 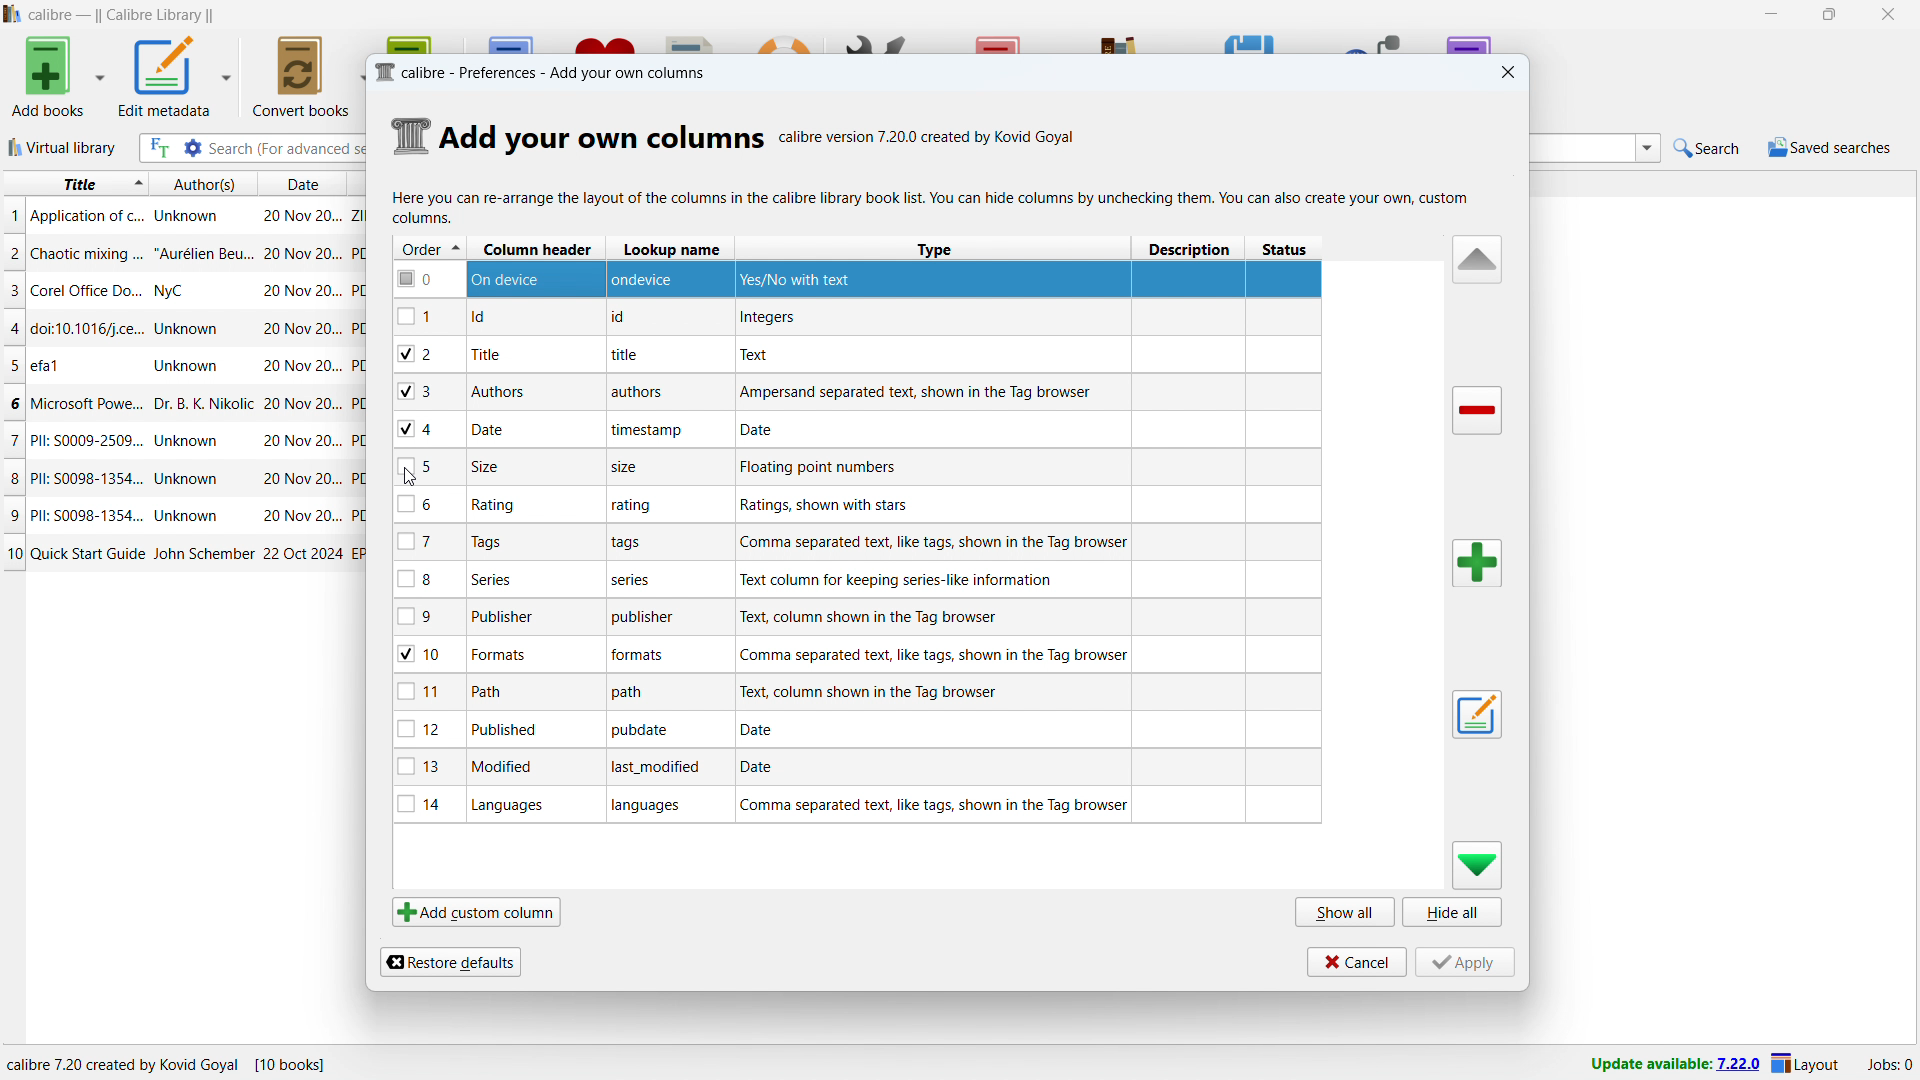 What do you see at coordinates (634, 544) in the screenshot?
I see `tags` at bounding box center [634, 544].